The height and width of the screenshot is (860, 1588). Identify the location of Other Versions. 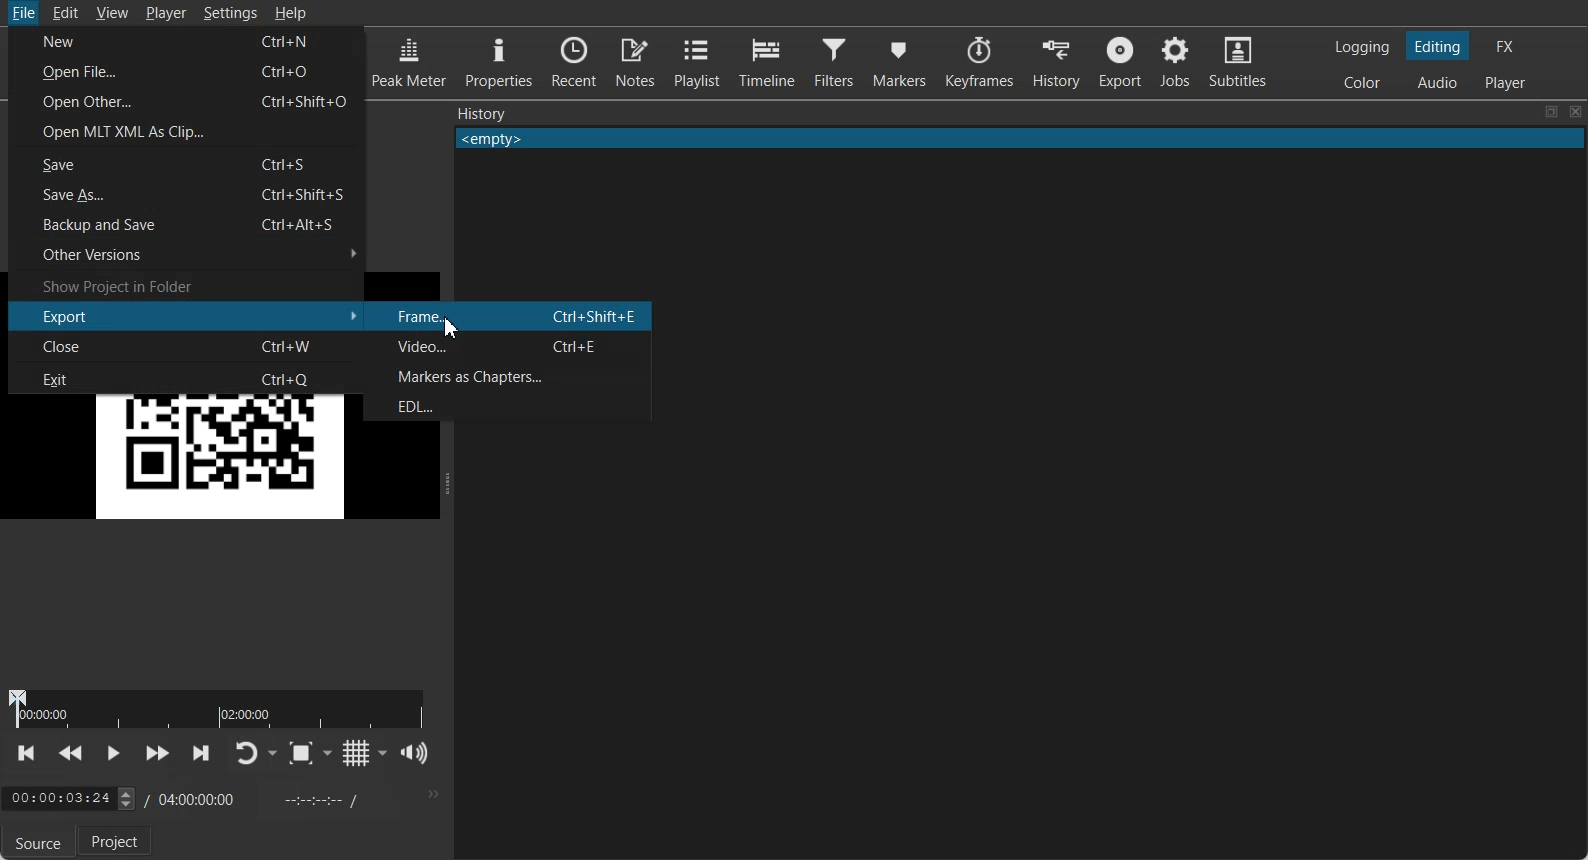
(185, 253).